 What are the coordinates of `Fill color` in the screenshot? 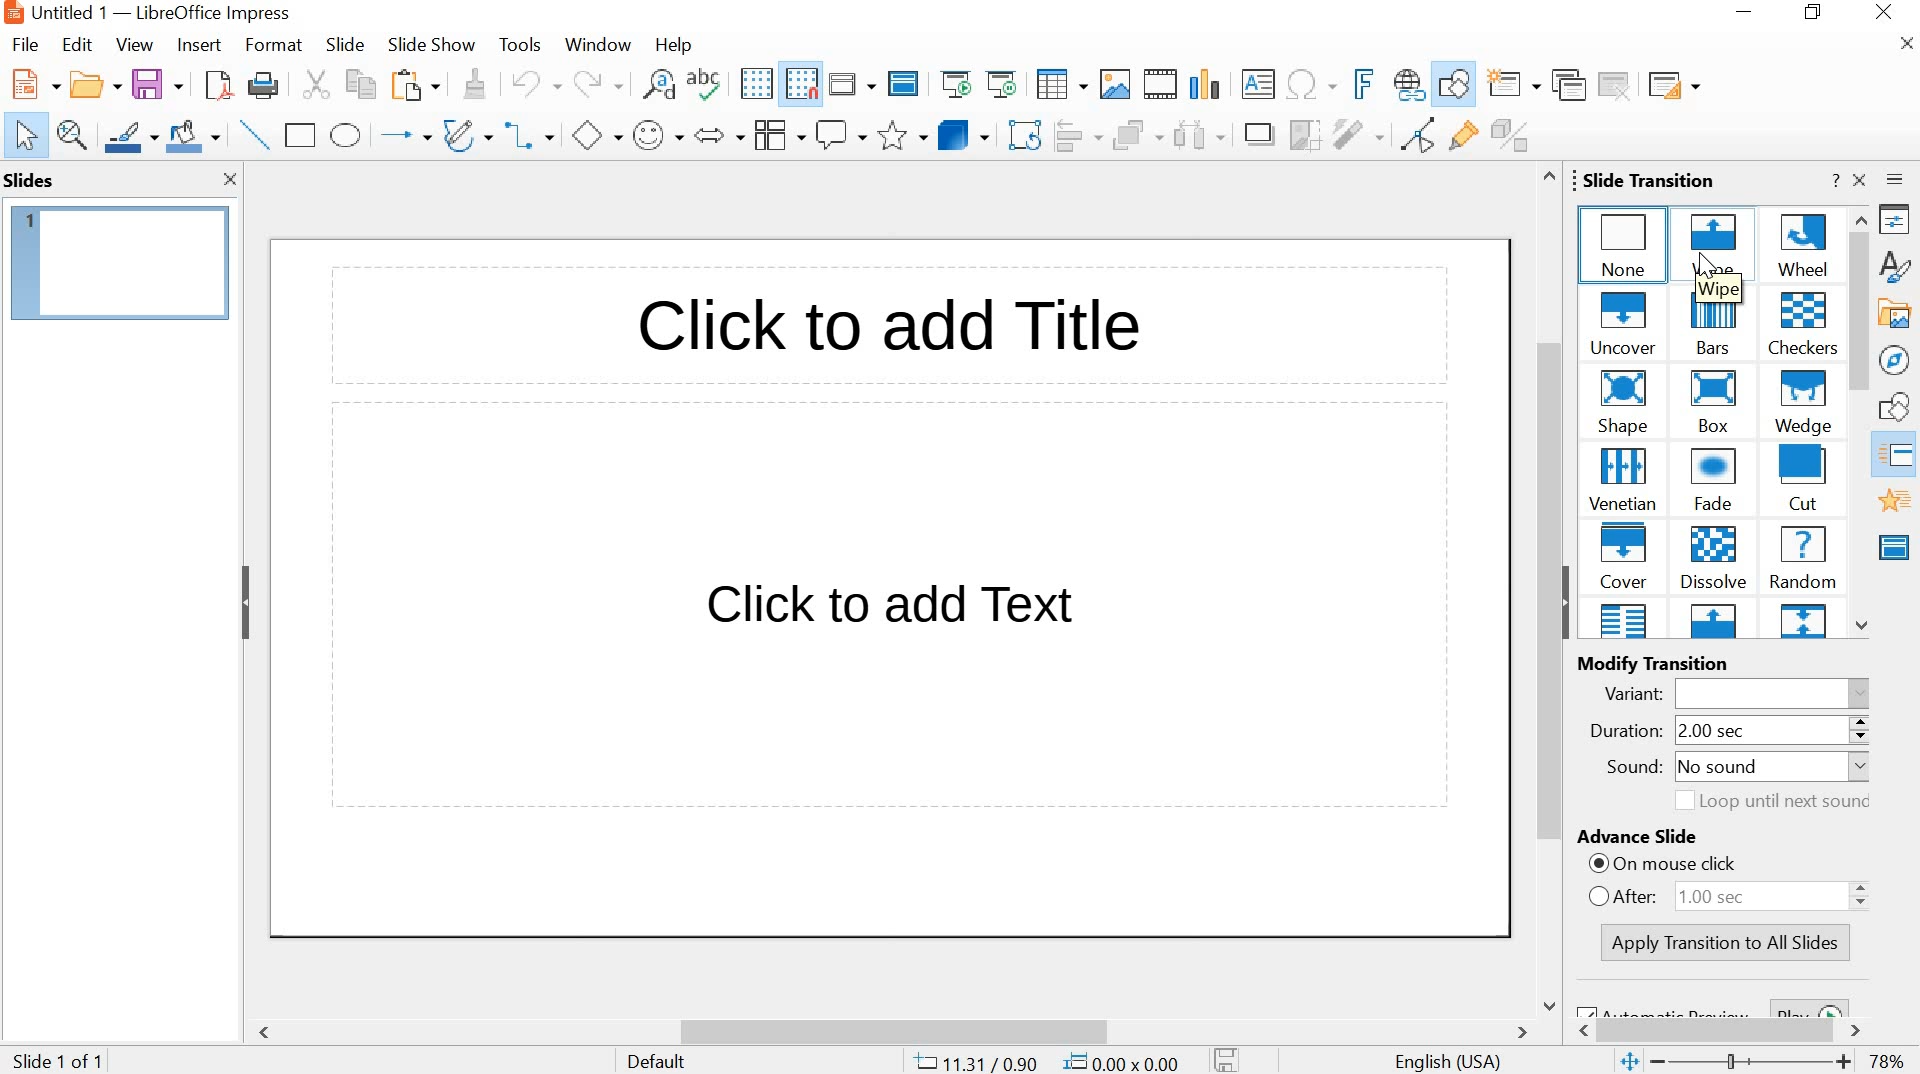 It's located at (193, 136).